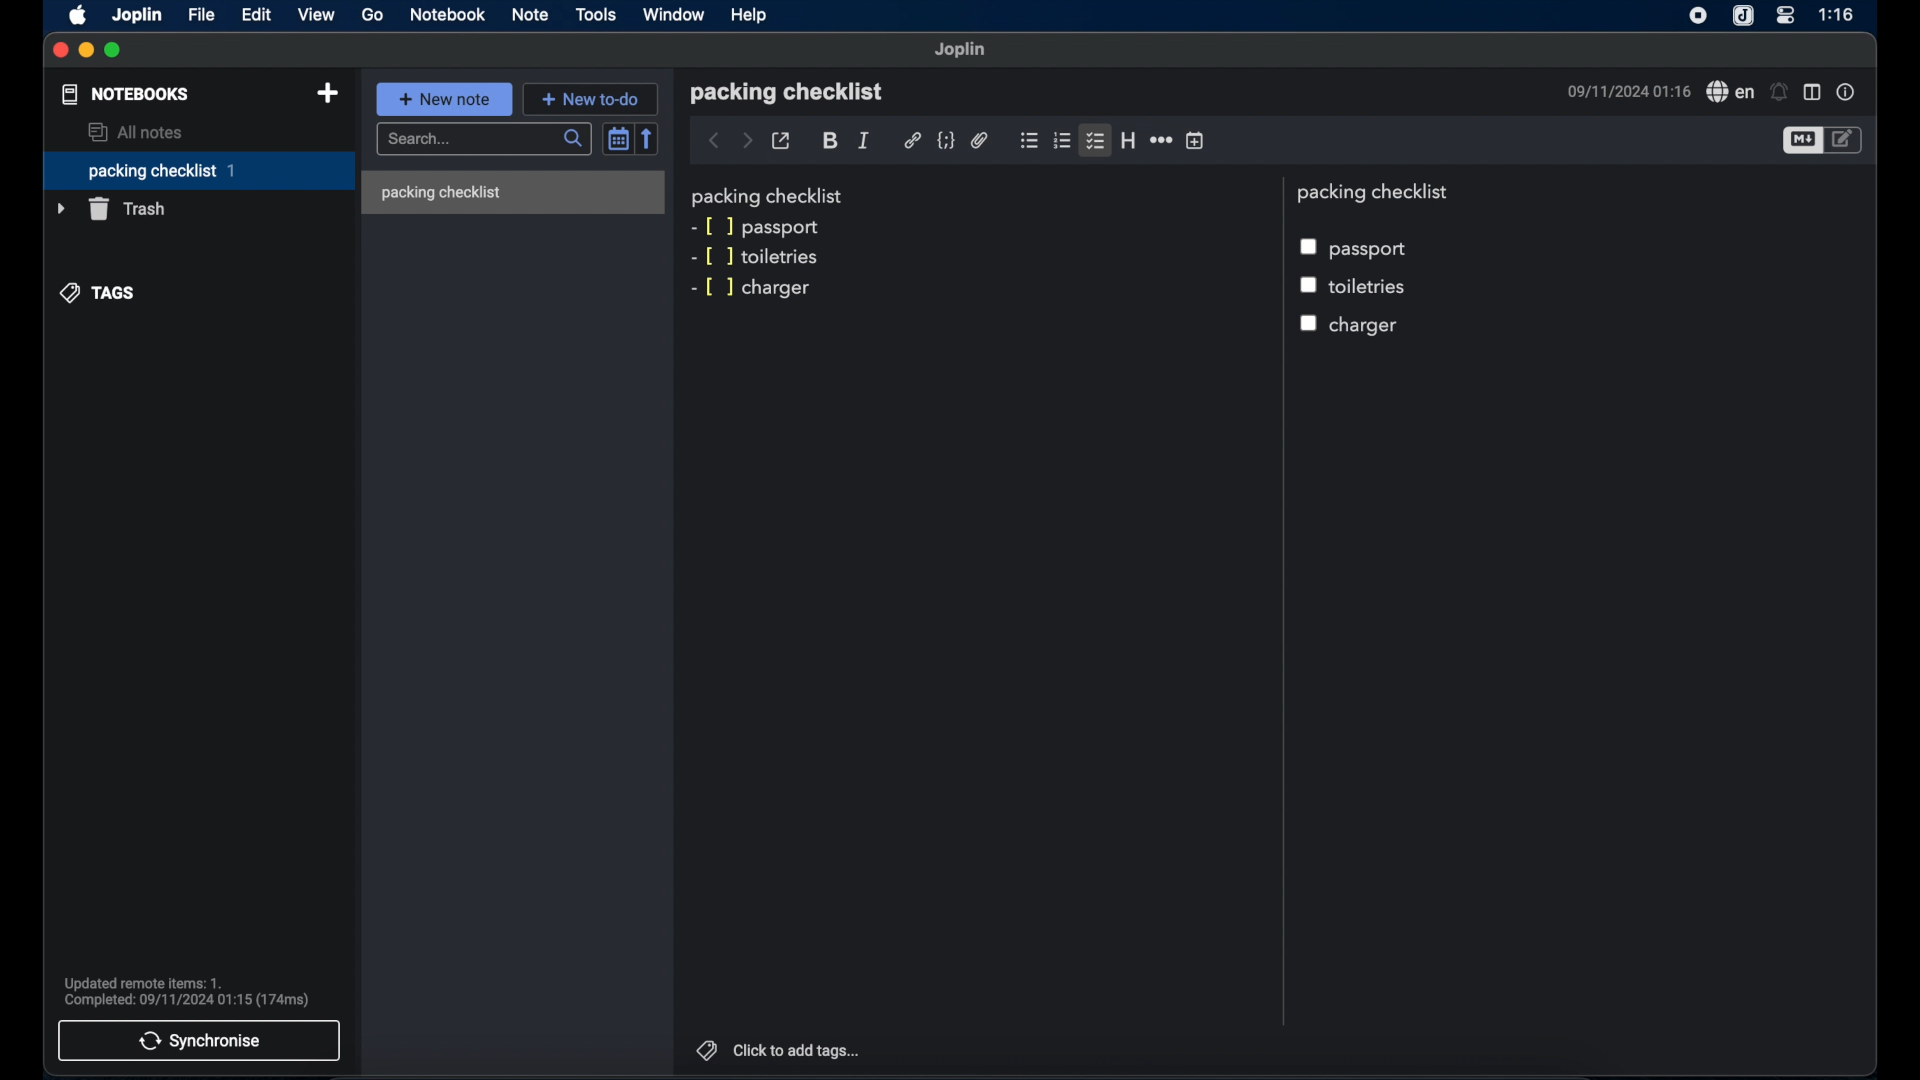 Image resolution: width=1920 pixels, height=1080 pixels. What do you see at coordinates (114, 51) in the screenshot?
I see `maximize` at bounding box center [114, 51].